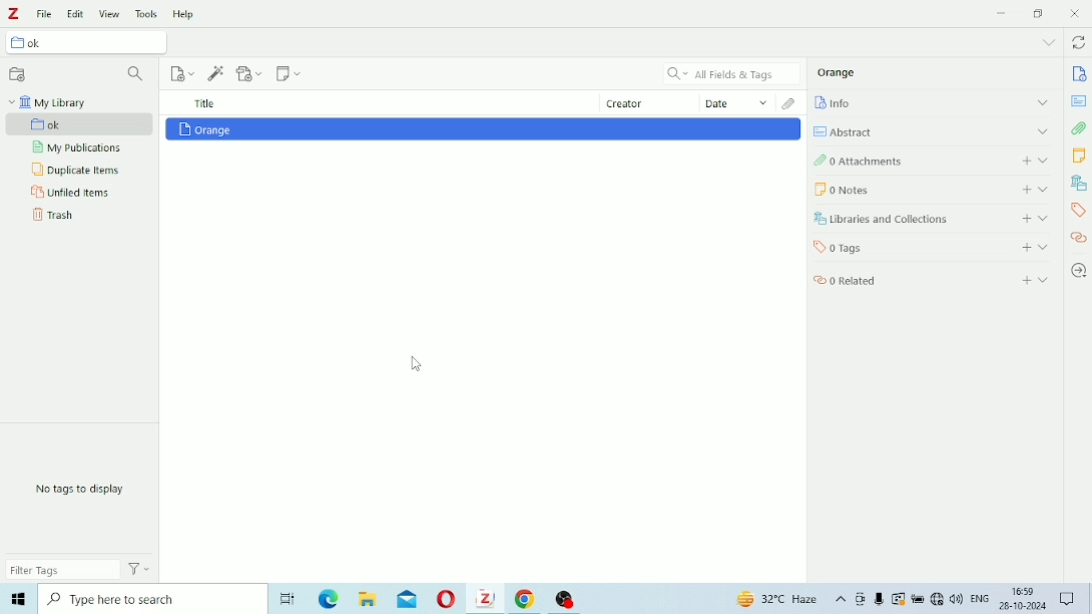  Describe the element at coordinates (879, 599) in the screenshot. I see `Mic` at that location.